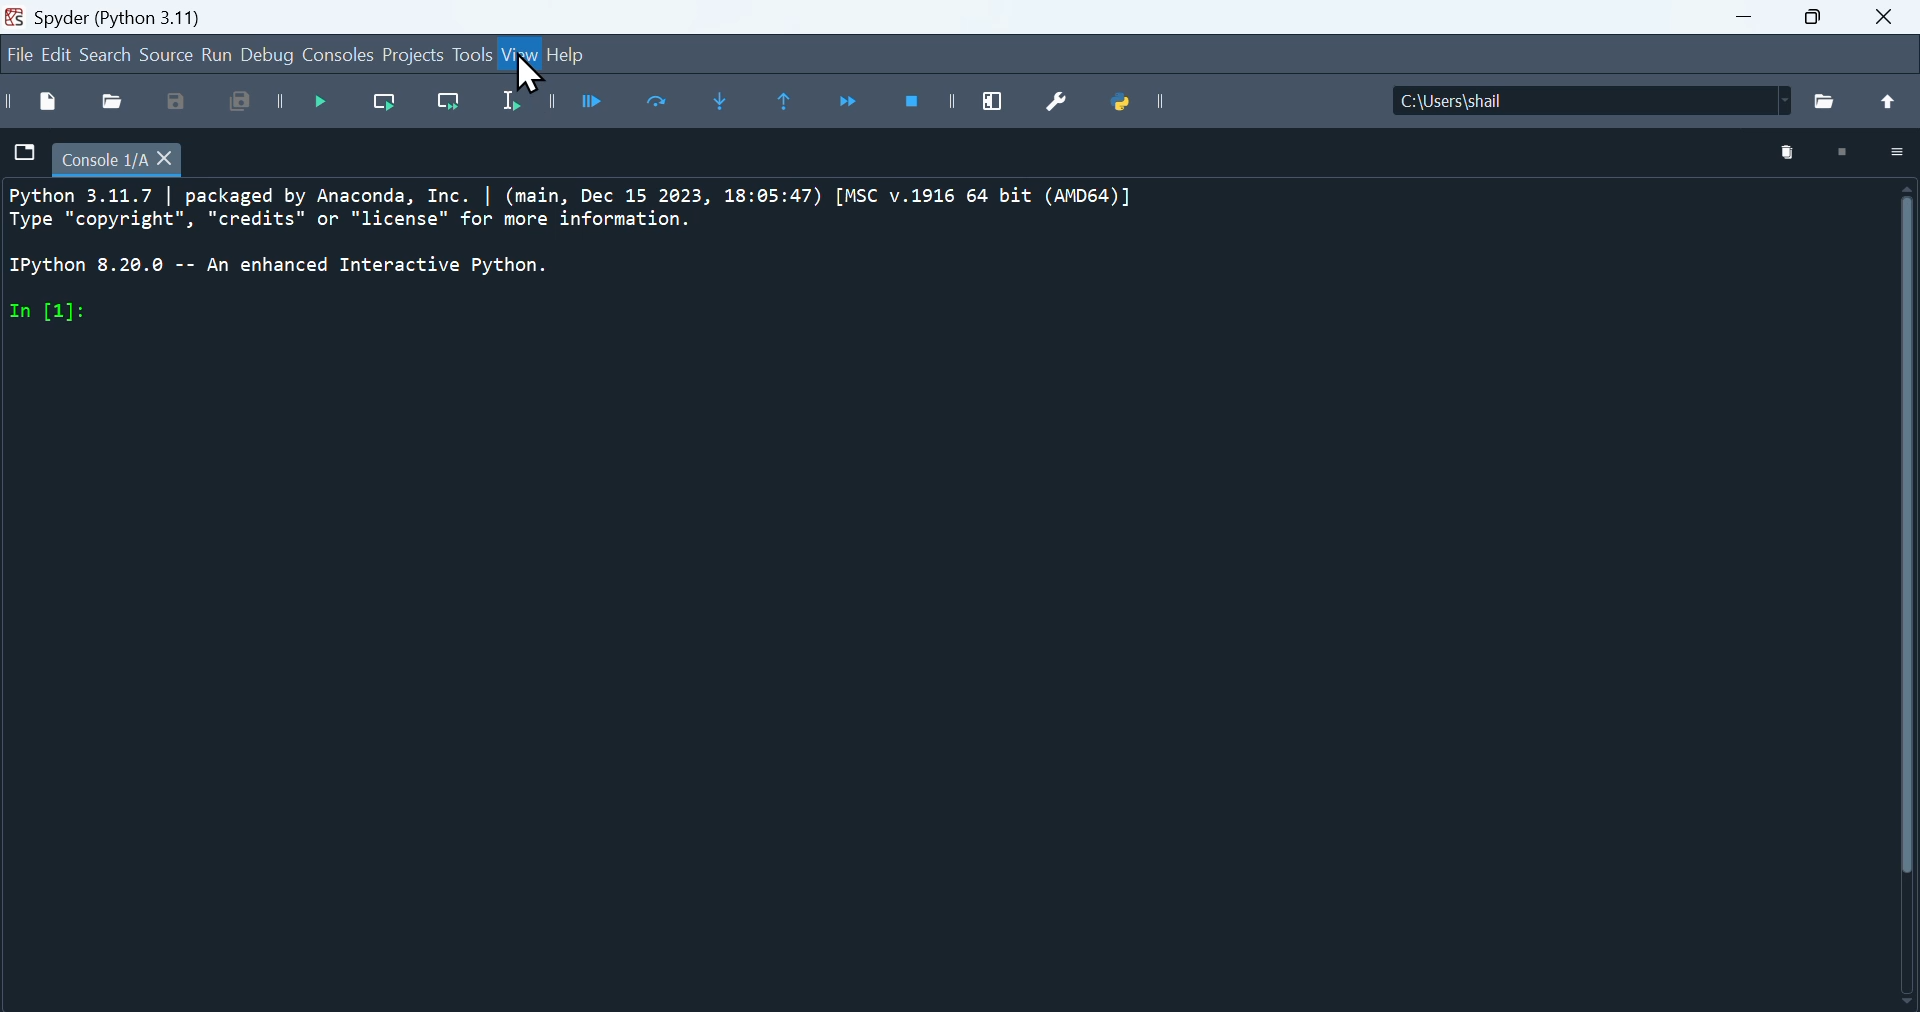 Image resolution: width=1920 pixels, height=1012 pixels. What do you see at coordinates (792, 103) in the screenshot?
I see `Continue execution until same function returns` at bounding box center [792, 103].